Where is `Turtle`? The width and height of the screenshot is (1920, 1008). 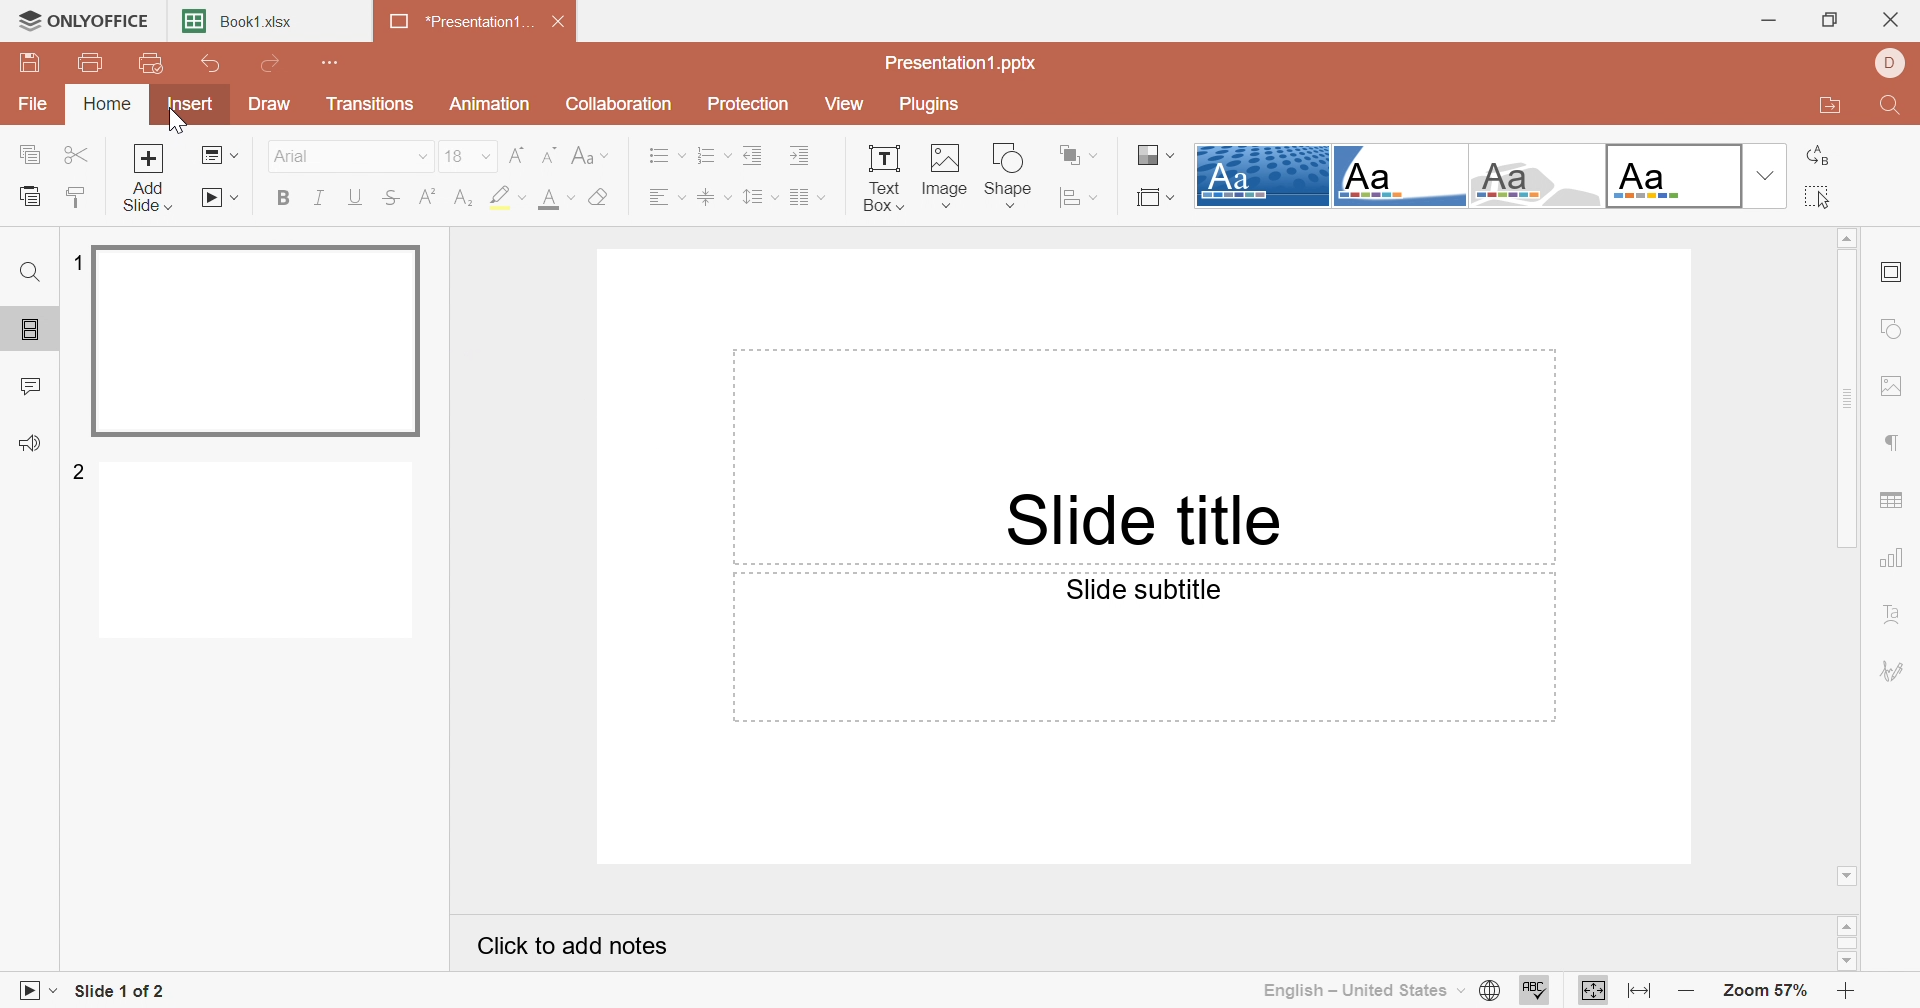
Turtle is located at coordinates (1539, 178).